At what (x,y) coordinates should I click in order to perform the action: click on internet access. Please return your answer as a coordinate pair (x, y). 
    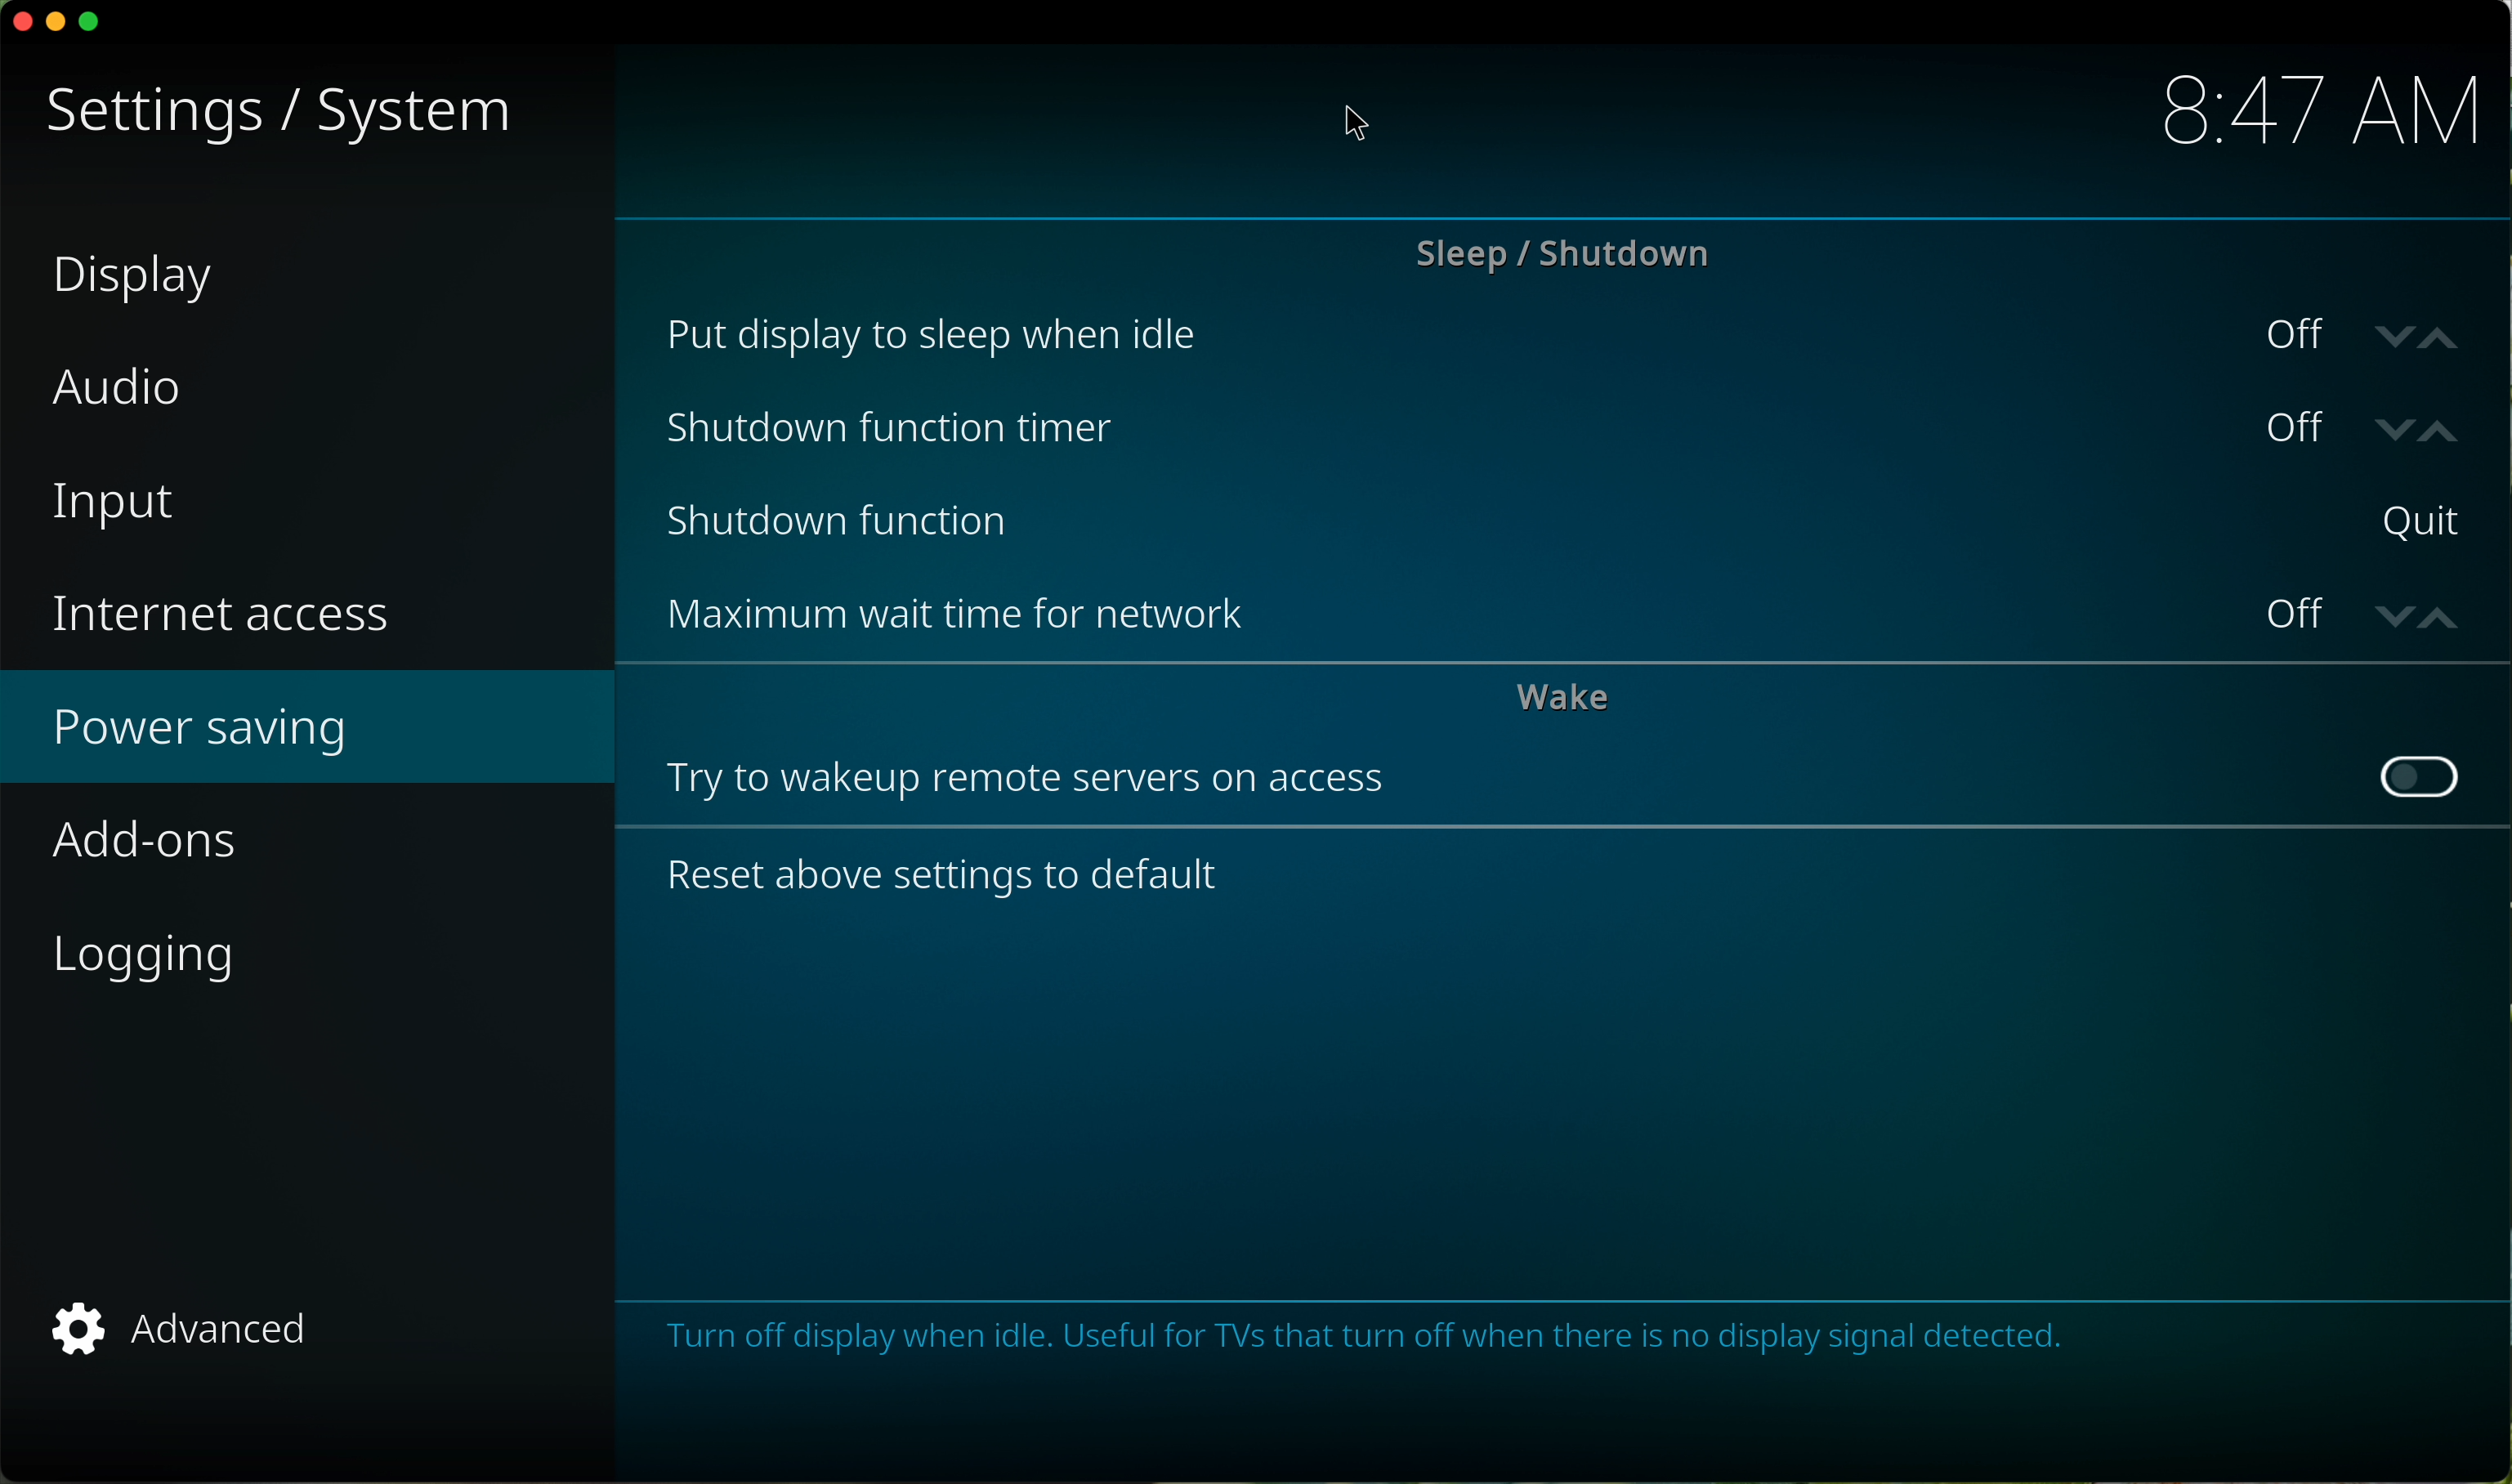
    Looking at the image, I should click on (229, 616).